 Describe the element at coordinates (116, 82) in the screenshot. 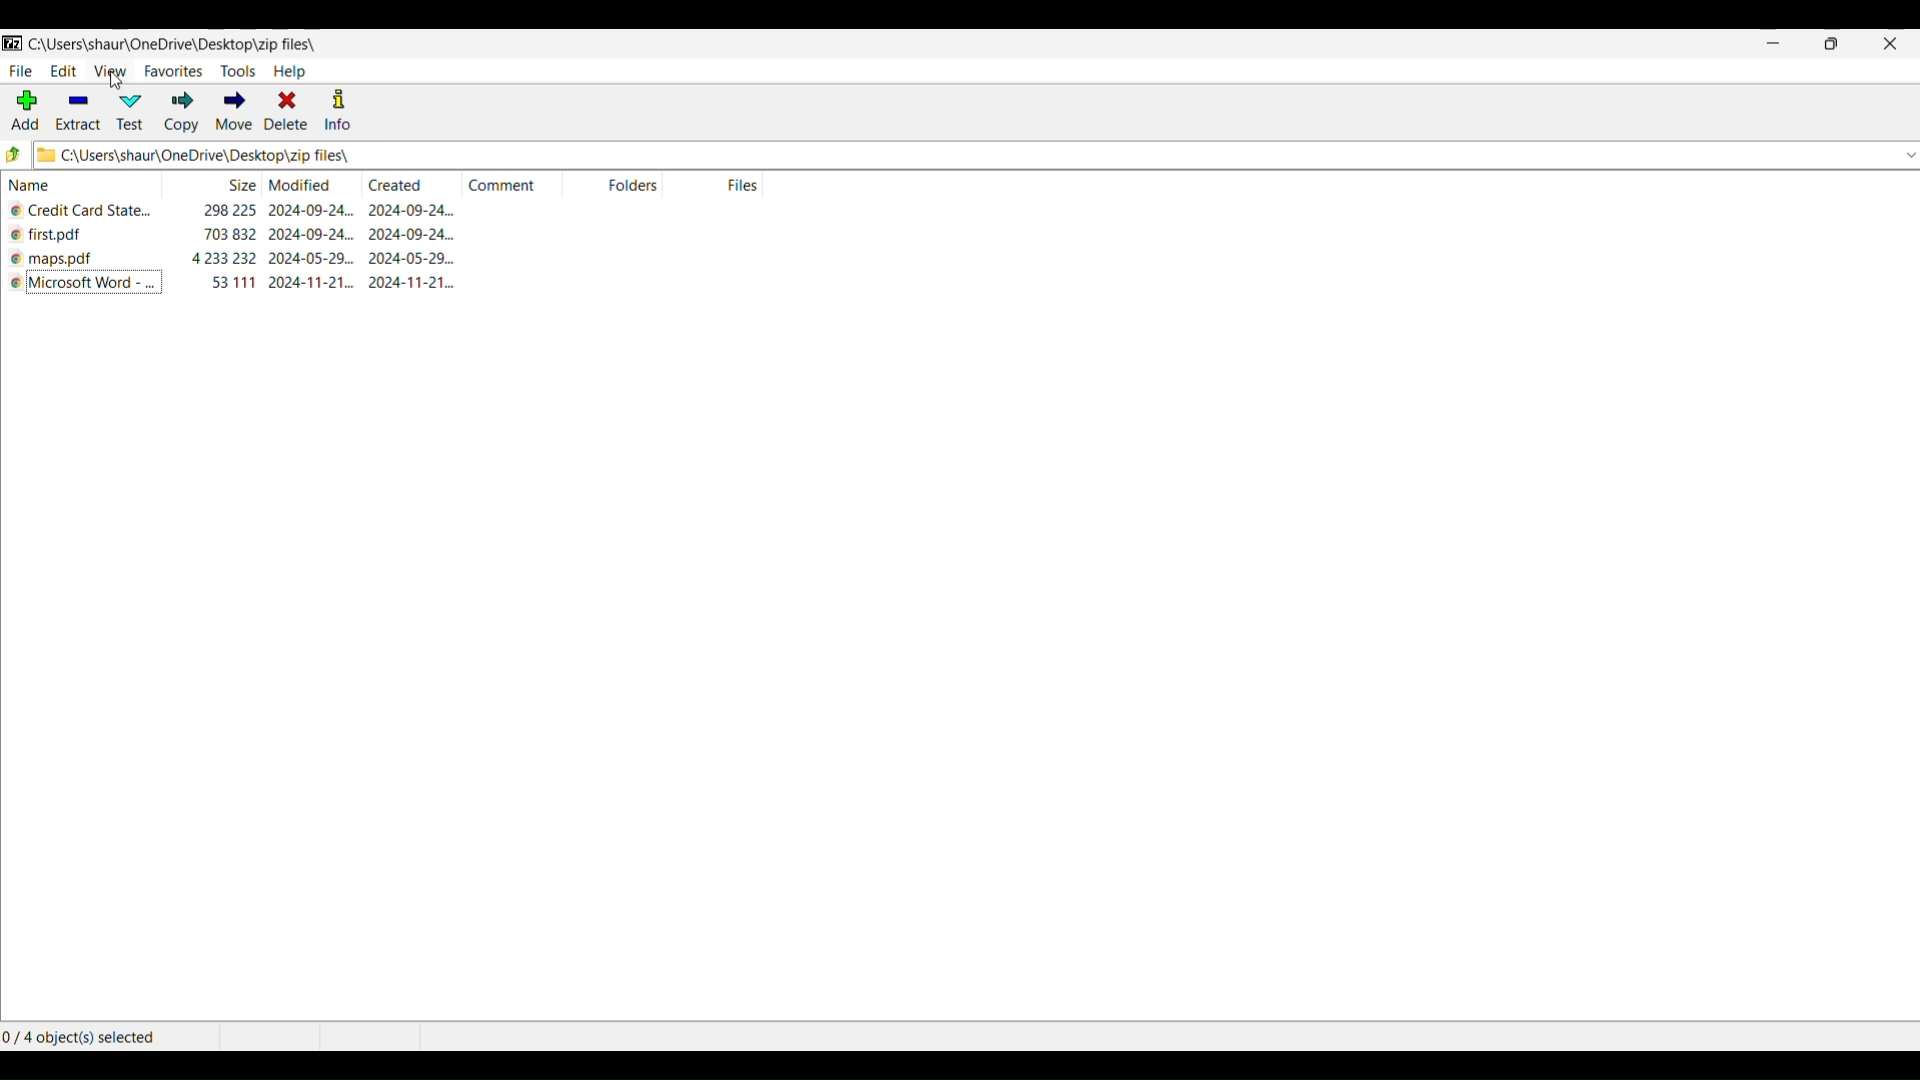

I see `cursor` at that location.